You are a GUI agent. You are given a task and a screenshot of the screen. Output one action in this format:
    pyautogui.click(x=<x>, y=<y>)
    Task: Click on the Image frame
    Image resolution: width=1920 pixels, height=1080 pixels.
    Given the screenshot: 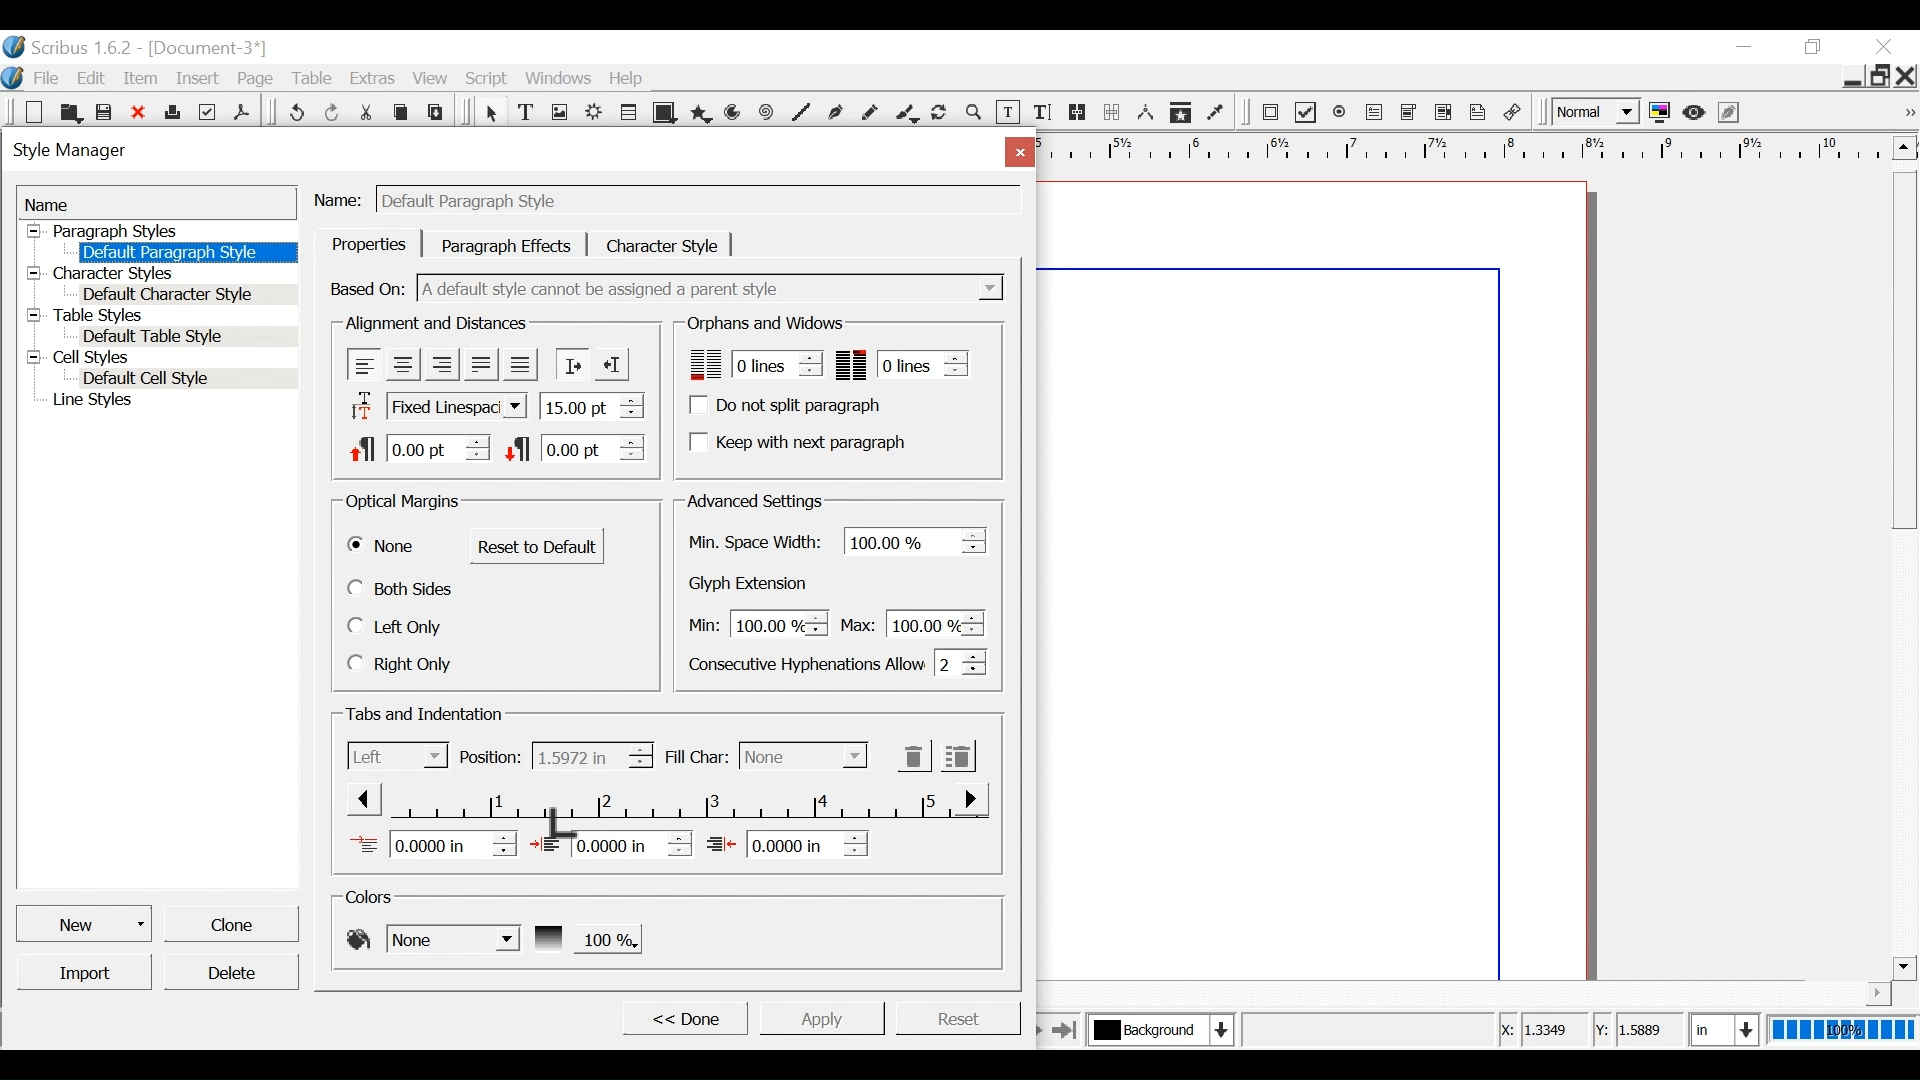 What is the action you would take?
    pyautogui.click(x=559, y=113)
    